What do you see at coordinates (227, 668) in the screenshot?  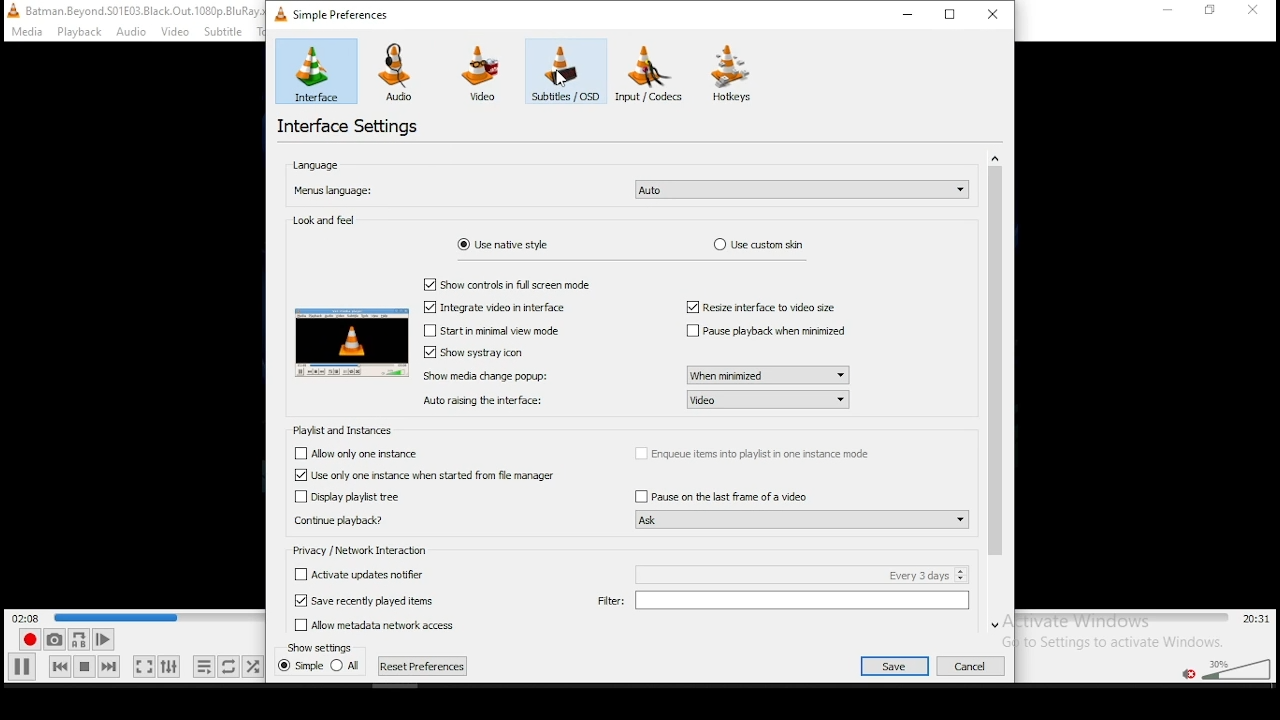 I see `click to select between loop all, loop one, and no loop` at bounding box center [227, 668].